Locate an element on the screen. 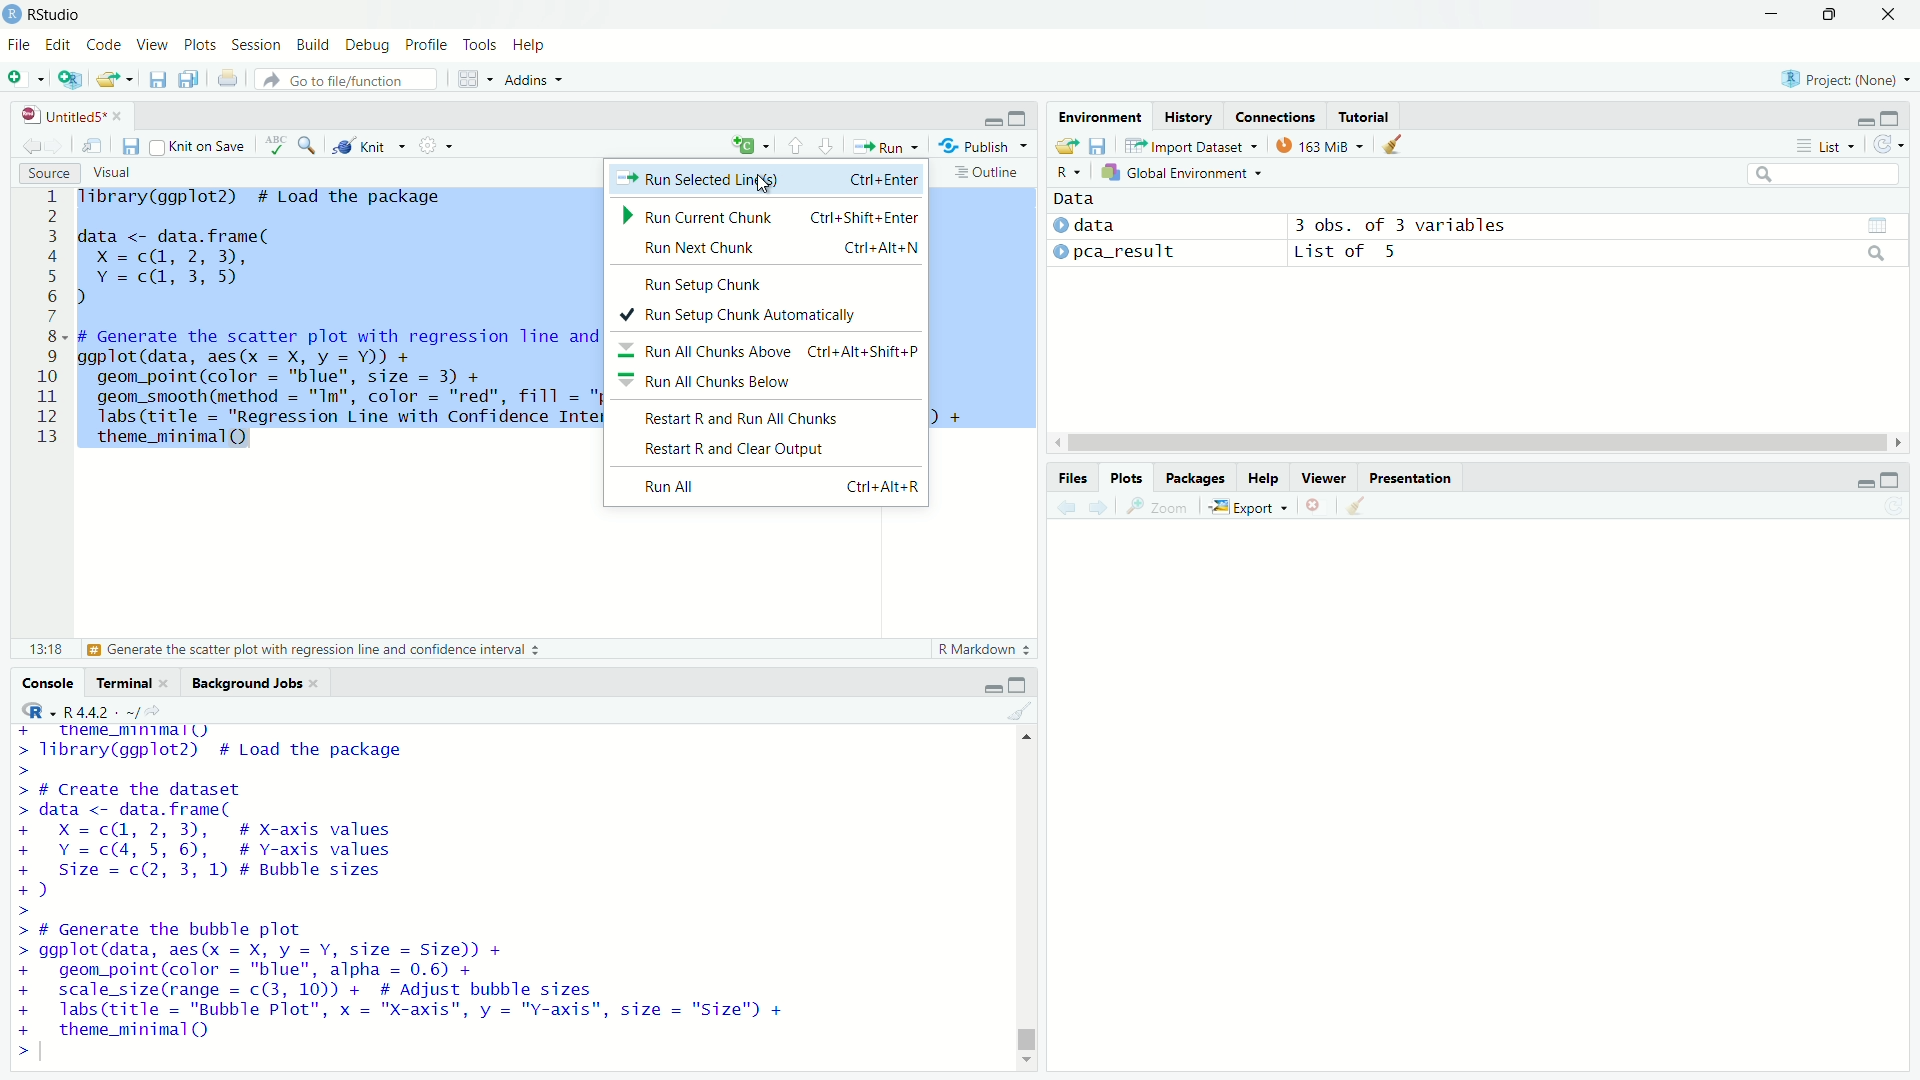 The width and height of the screenshot is (1920, 1080). View the current working current directory is located at coordinates (152, 710).